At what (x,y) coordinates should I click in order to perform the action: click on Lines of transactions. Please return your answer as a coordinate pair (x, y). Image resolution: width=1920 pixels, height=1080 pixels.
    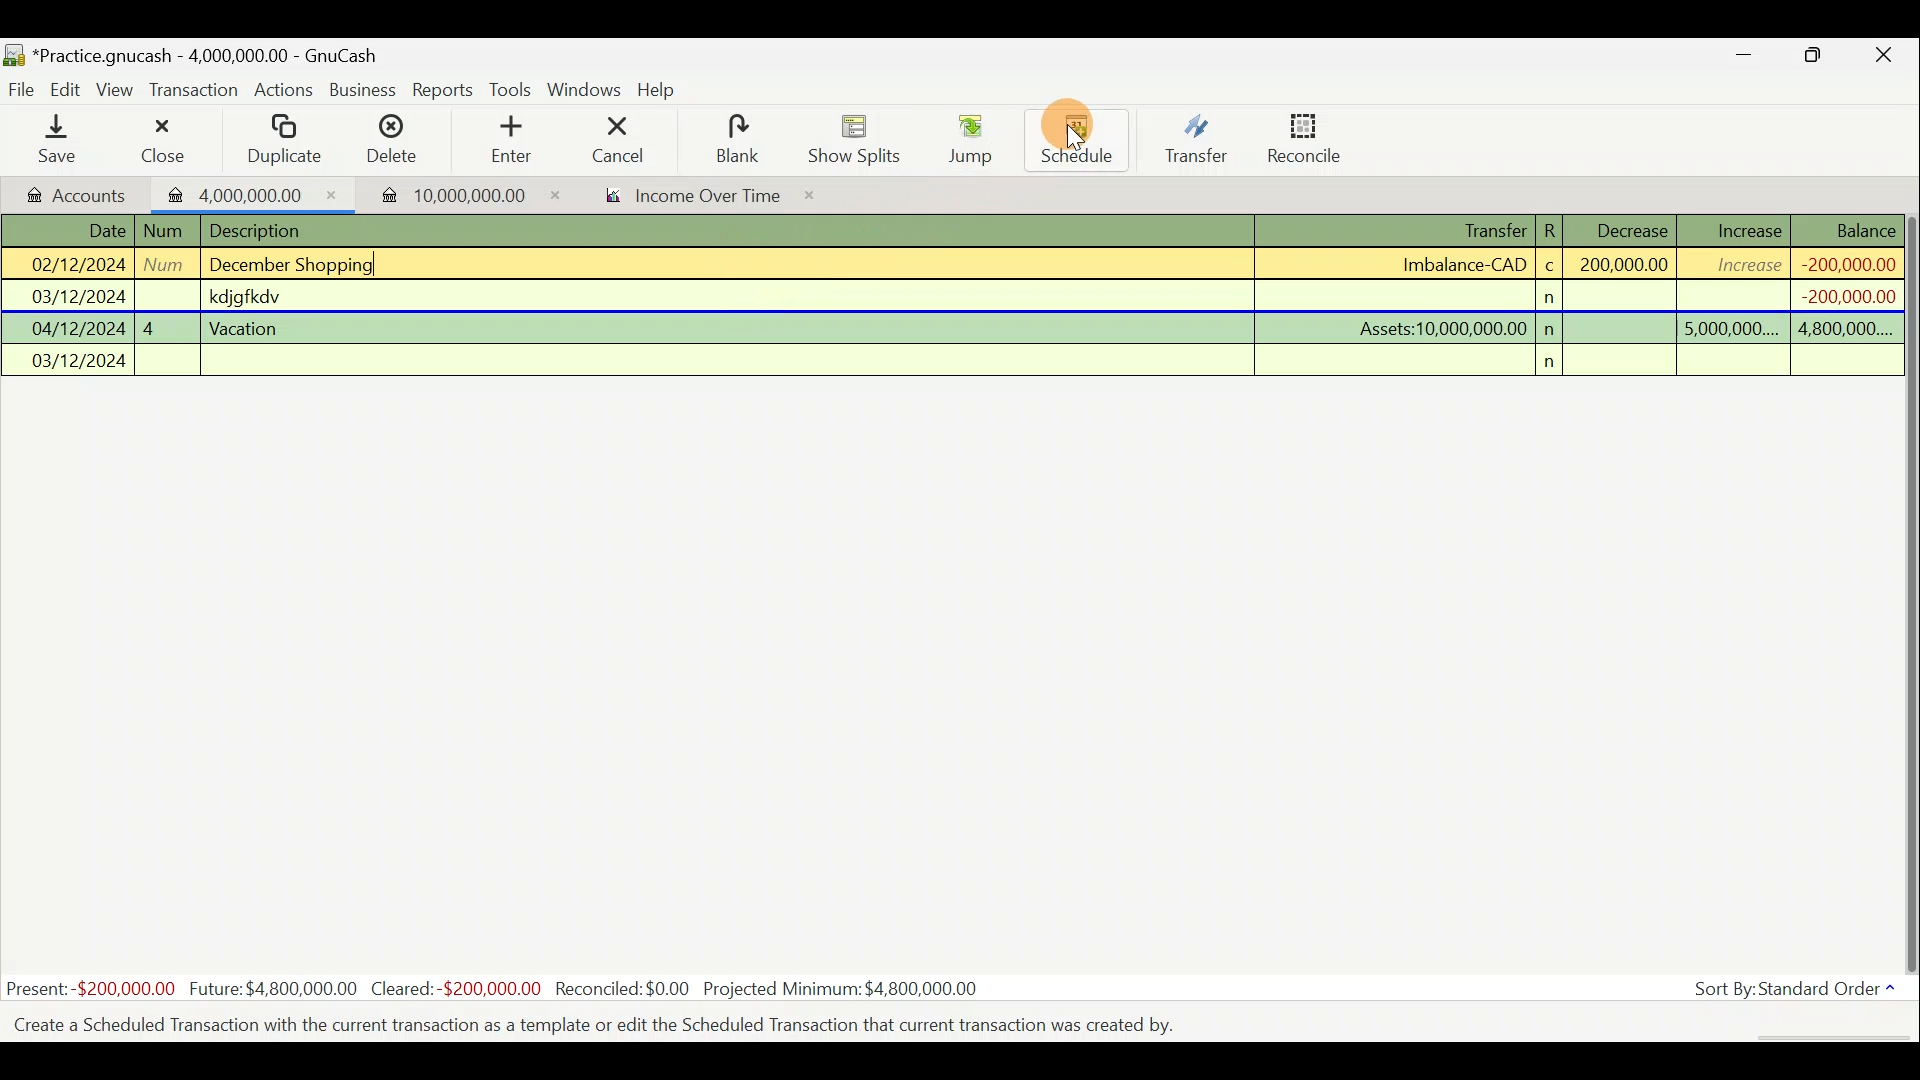
    Looking at the image, I should click on (956, 299).